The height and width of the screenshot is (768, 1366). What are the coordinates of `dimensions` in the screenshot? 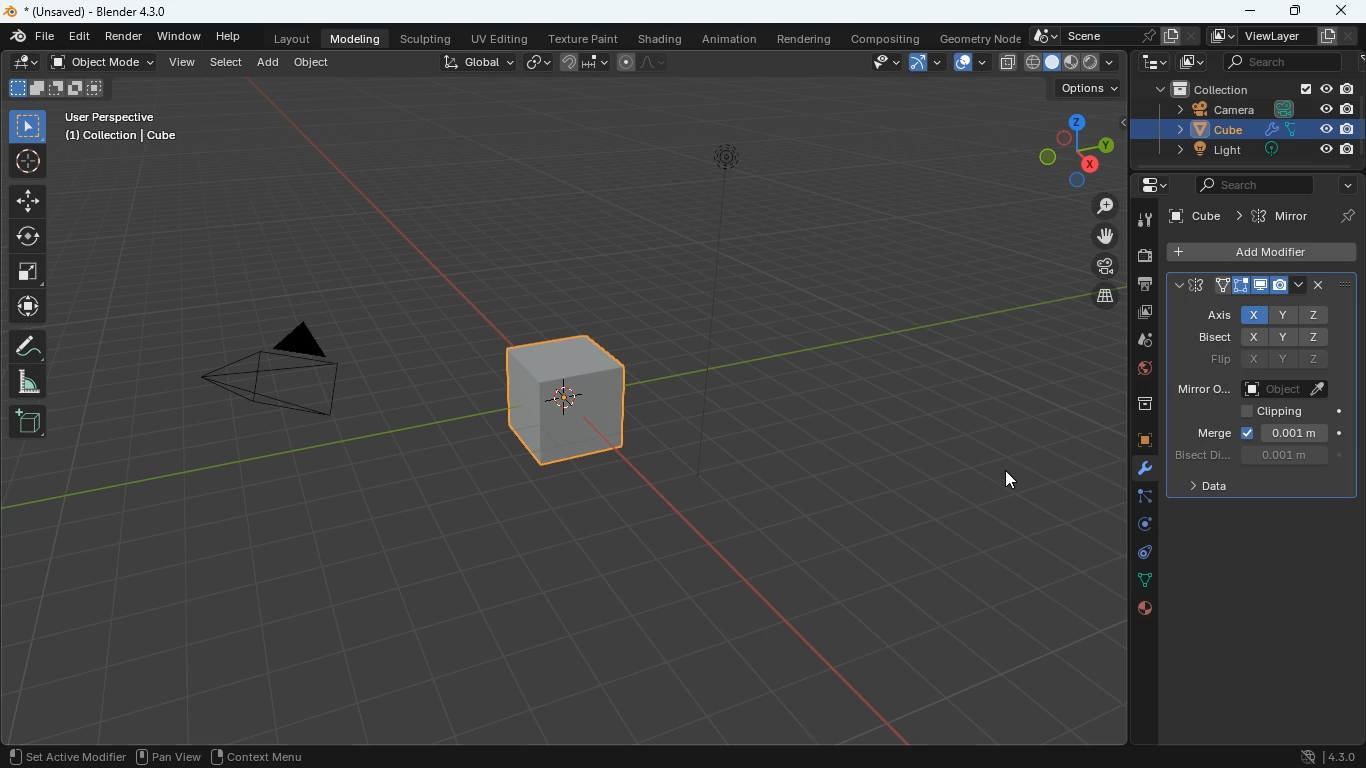 It's located at (1076, 146).